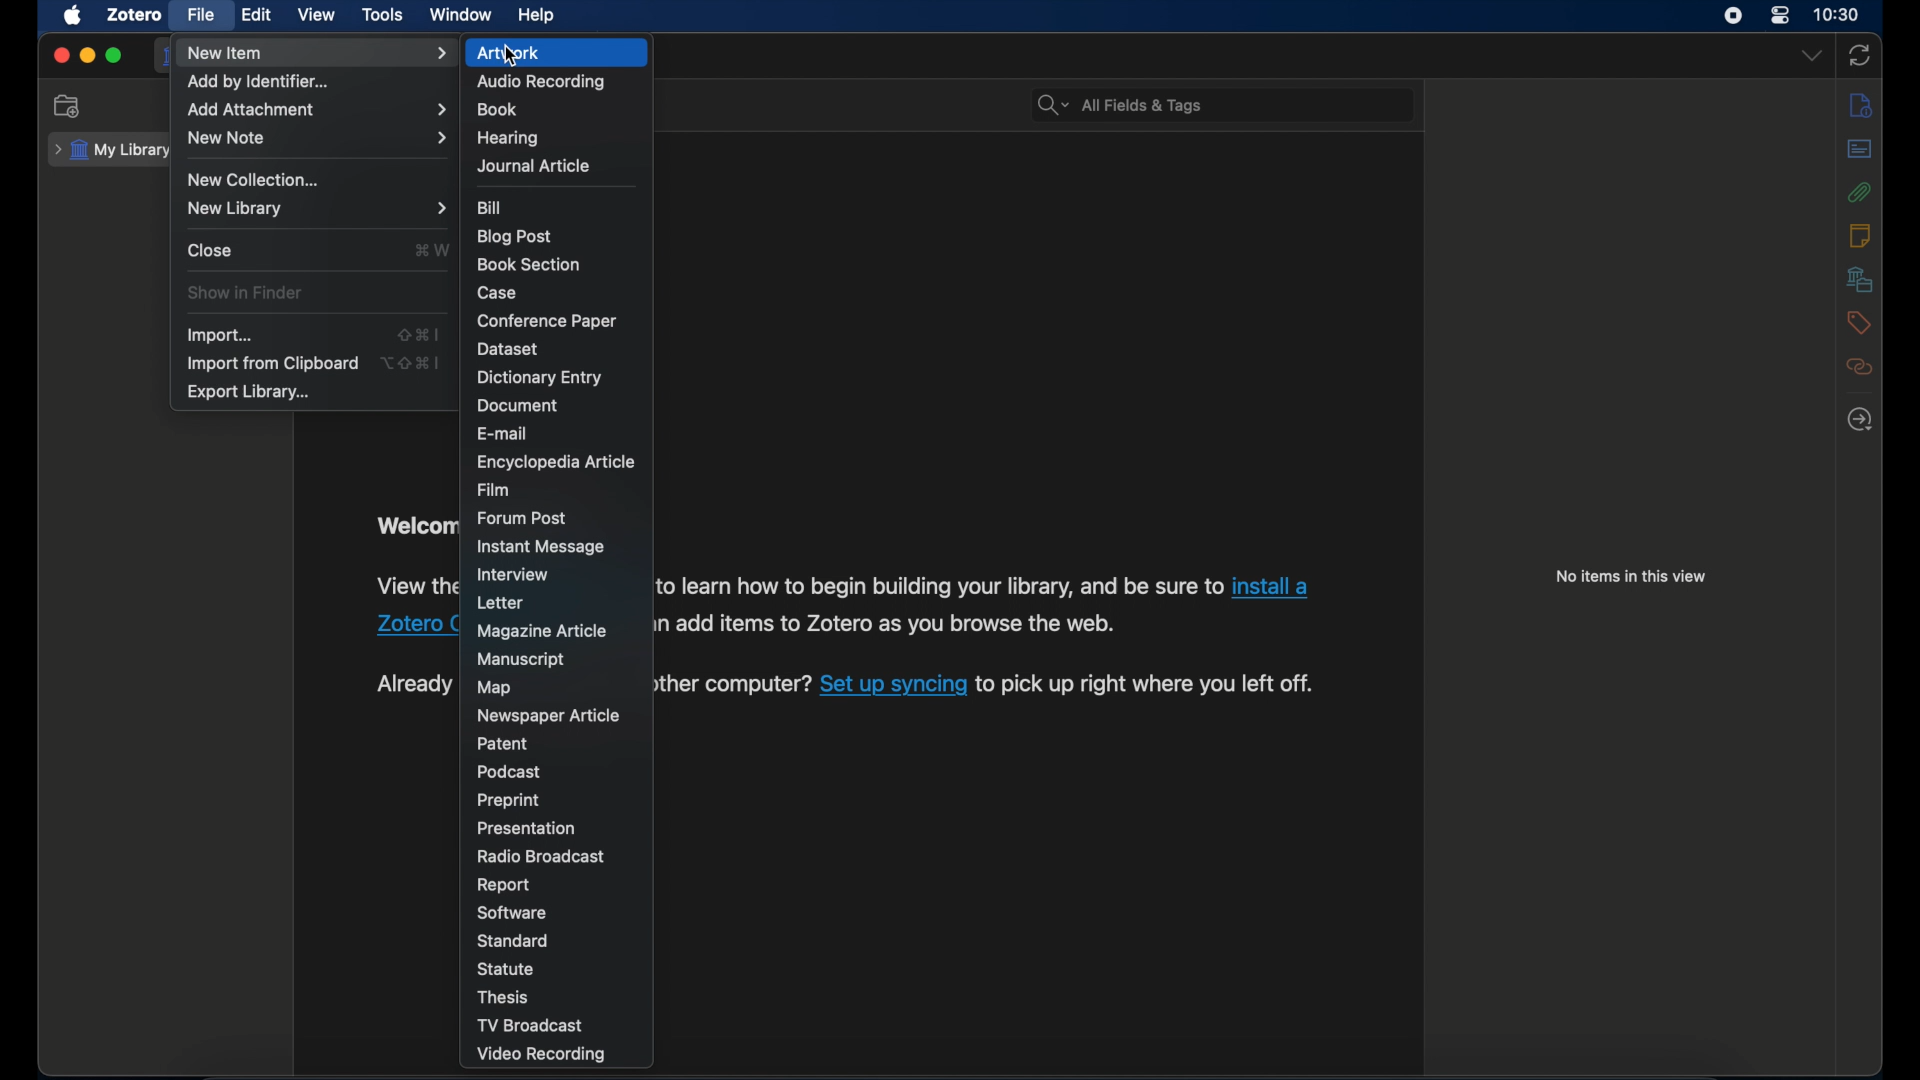  I want to click on conference paper, so click(546, 321).